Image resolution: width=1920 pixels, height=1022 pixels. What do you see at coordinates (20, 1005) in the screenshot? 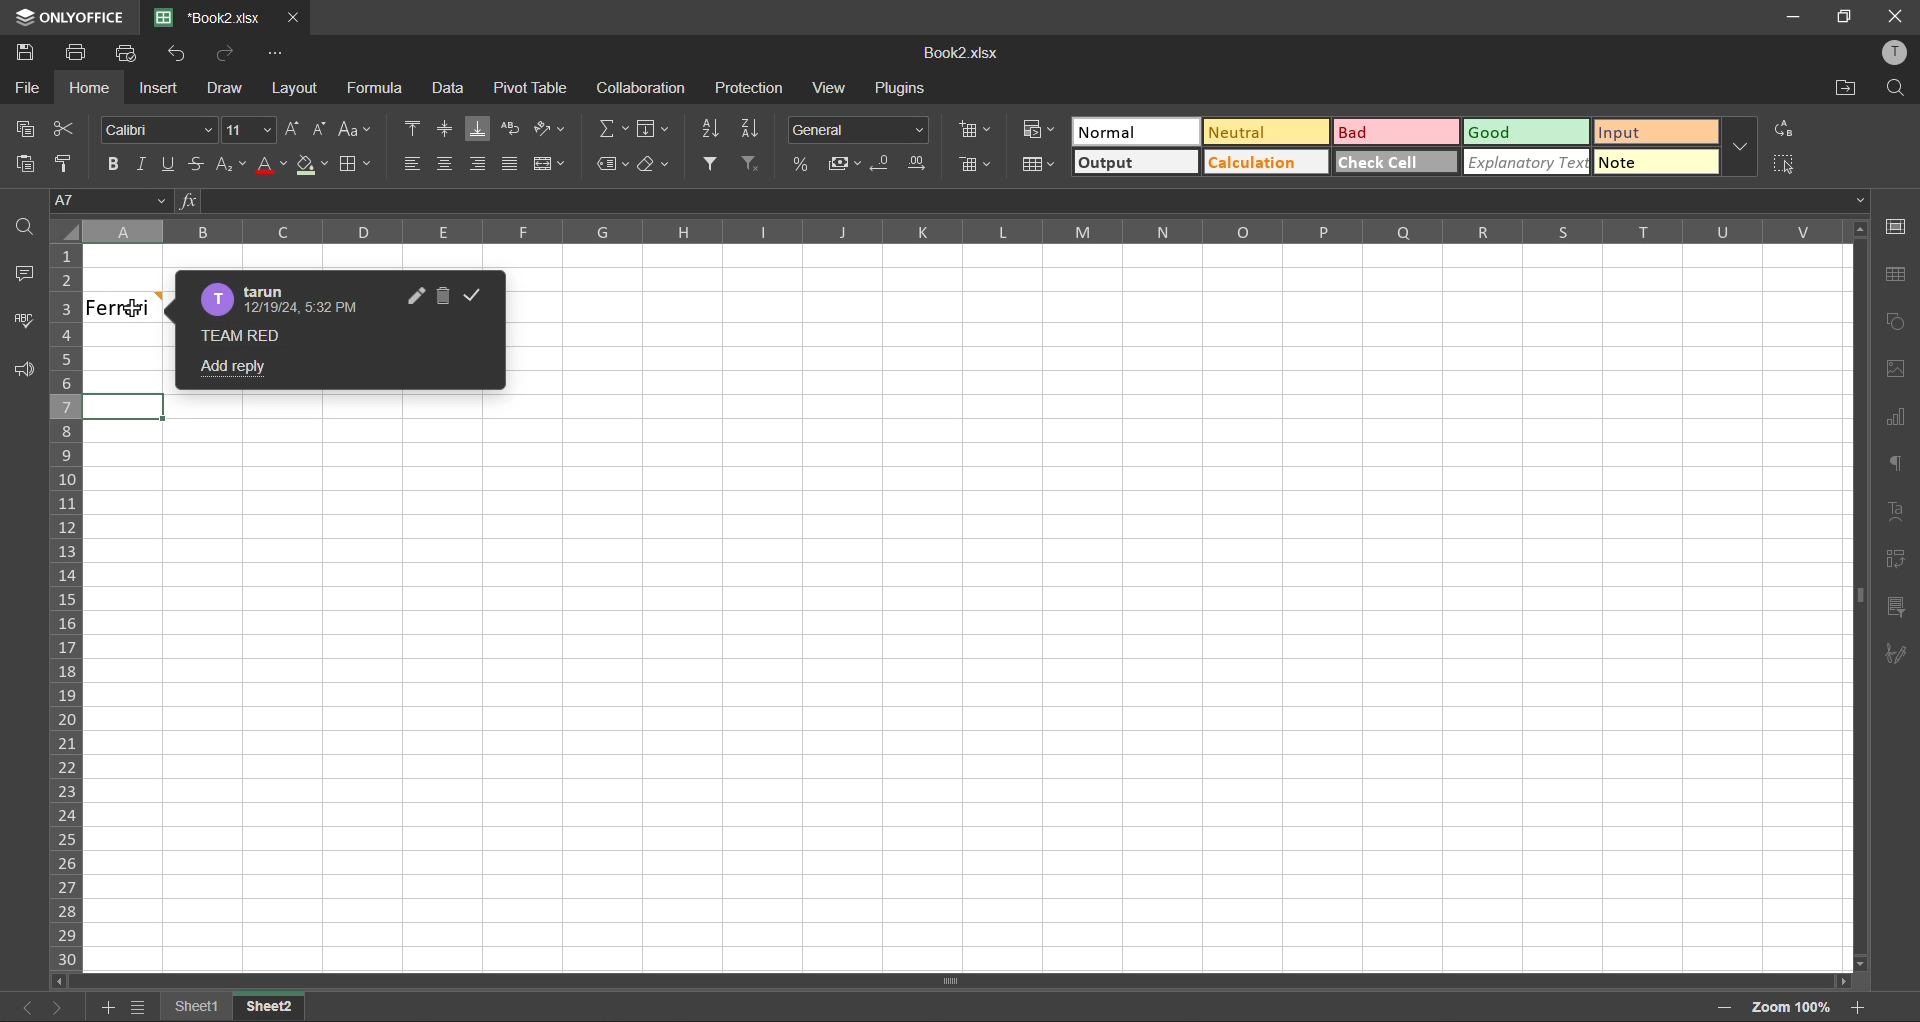
I see `previous` at bounding box center [20, 1005].